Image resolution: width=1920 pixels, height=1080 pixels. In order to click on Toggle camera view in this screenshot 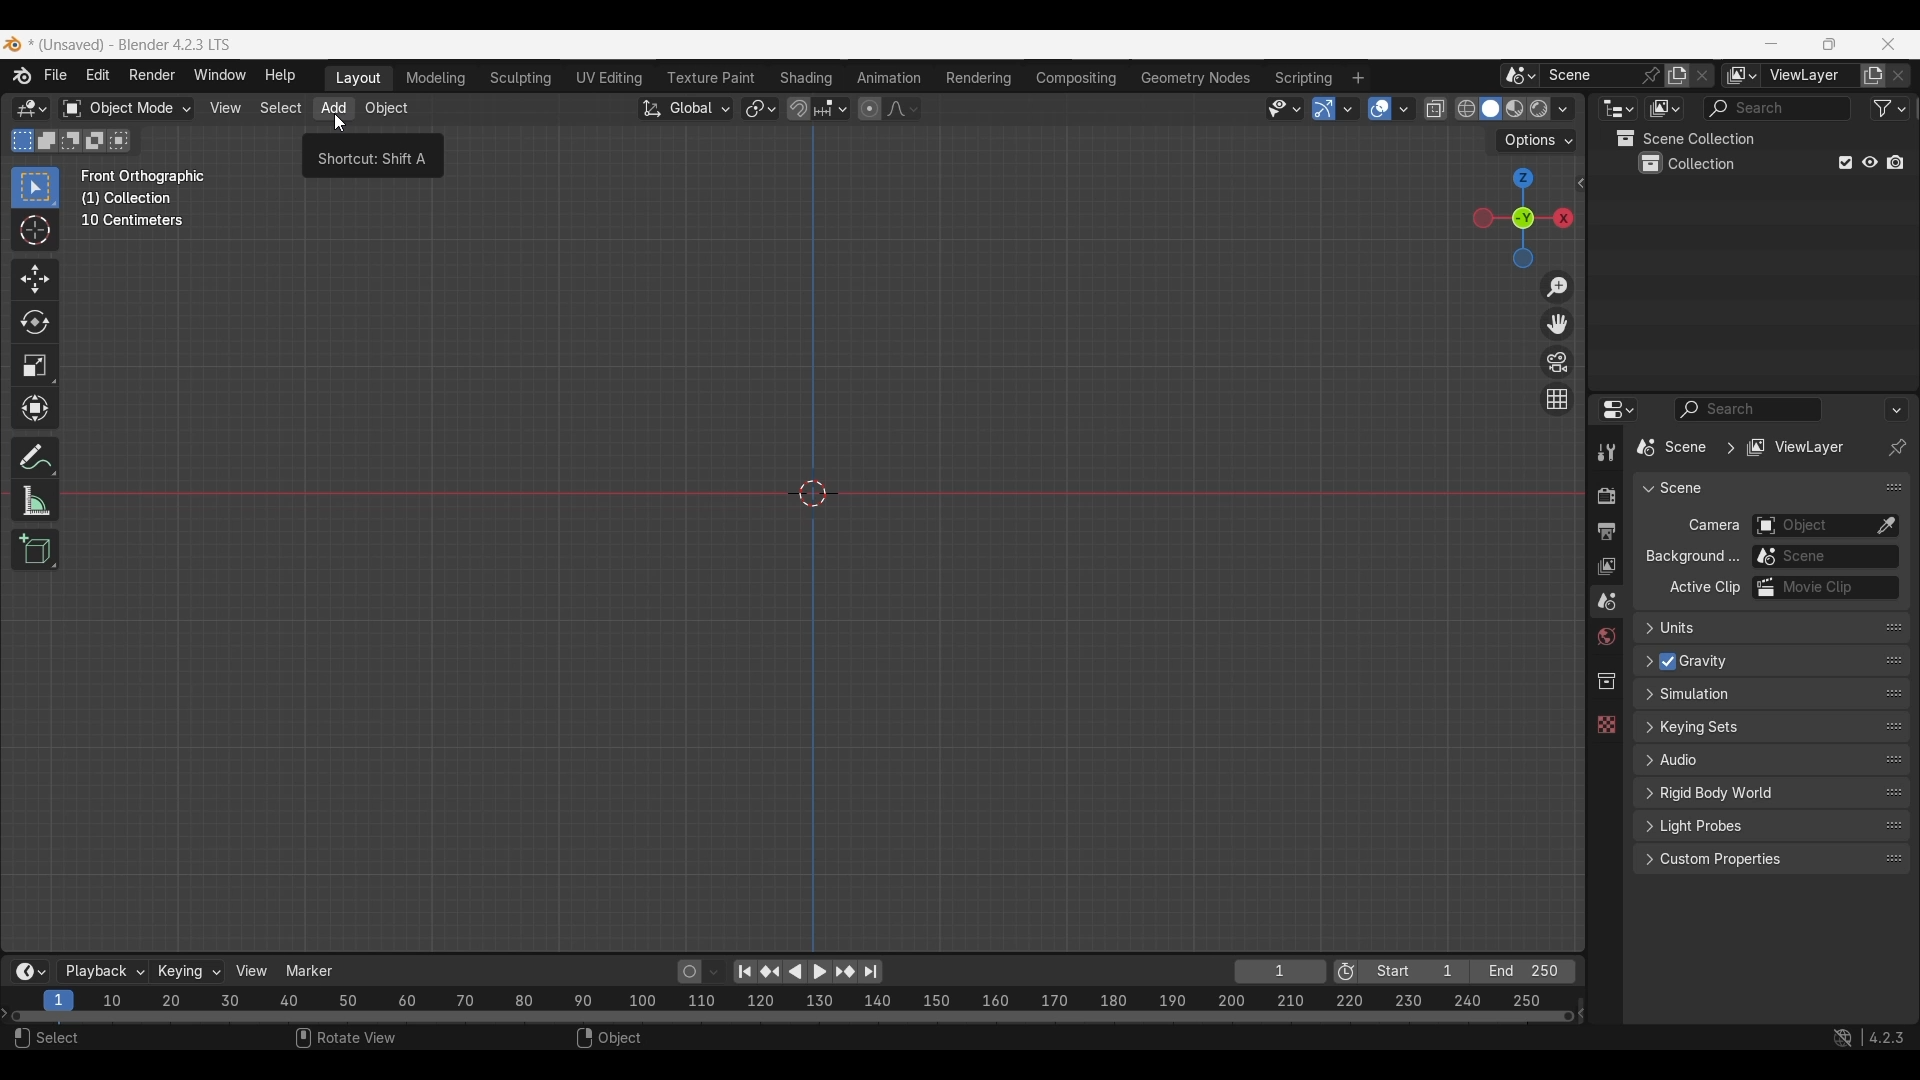, I will do `click(1556, 359)`.